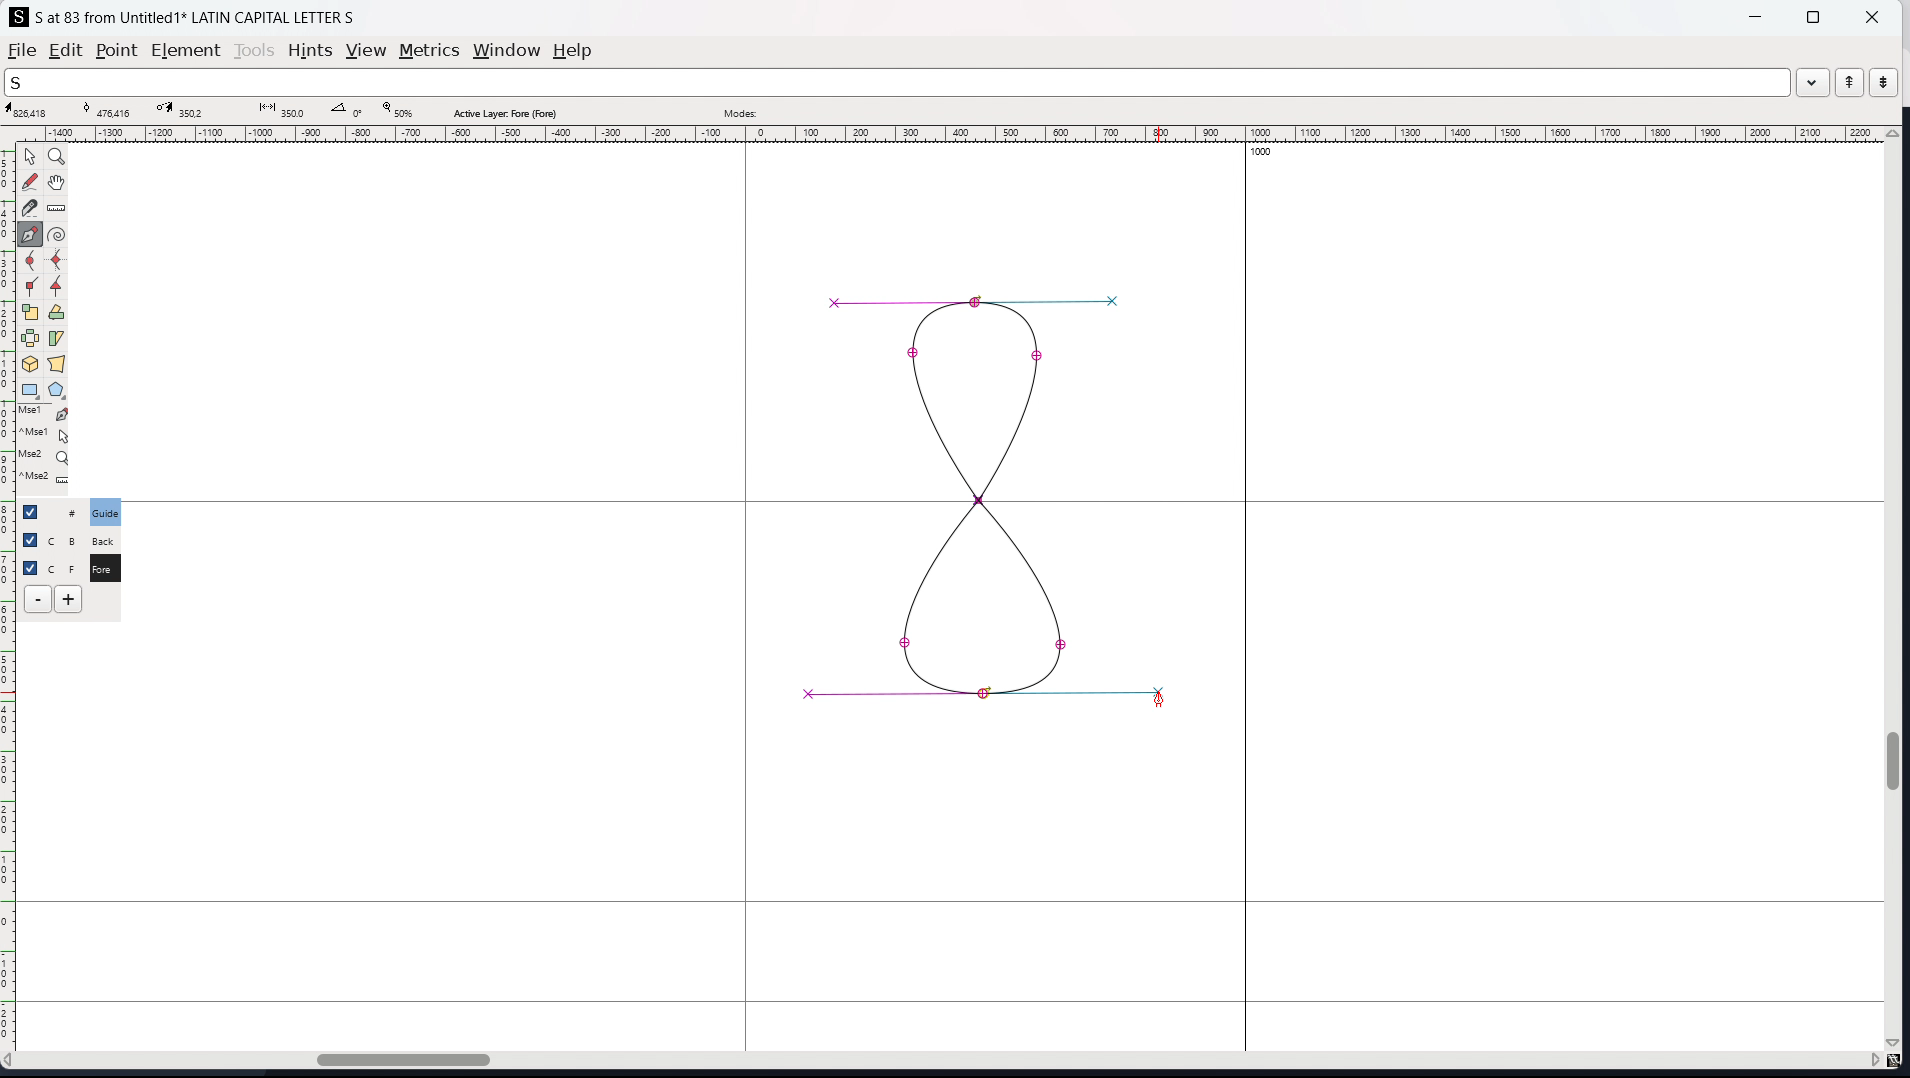  Describe the element at coordinates (66, 50) in the screenshot. I see `edit` at that location.